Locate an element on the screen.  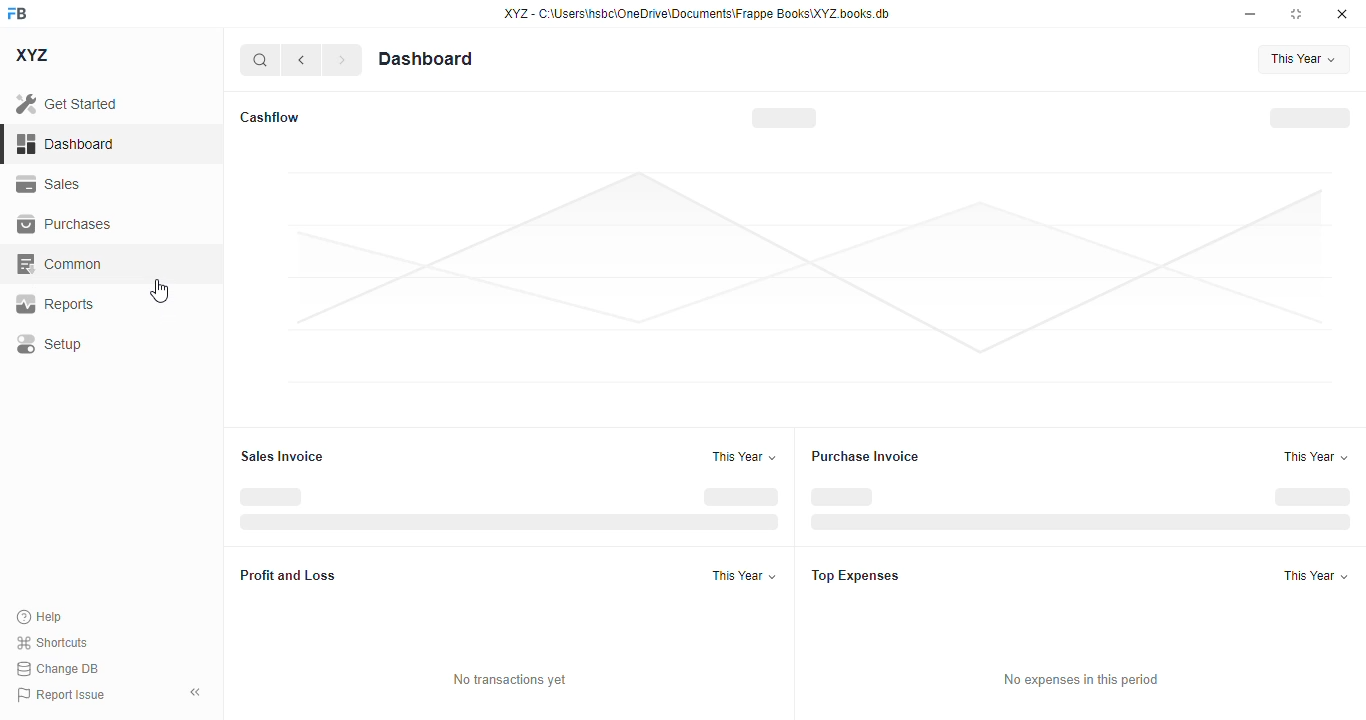
minimize is located at coordinates (1251, 13).